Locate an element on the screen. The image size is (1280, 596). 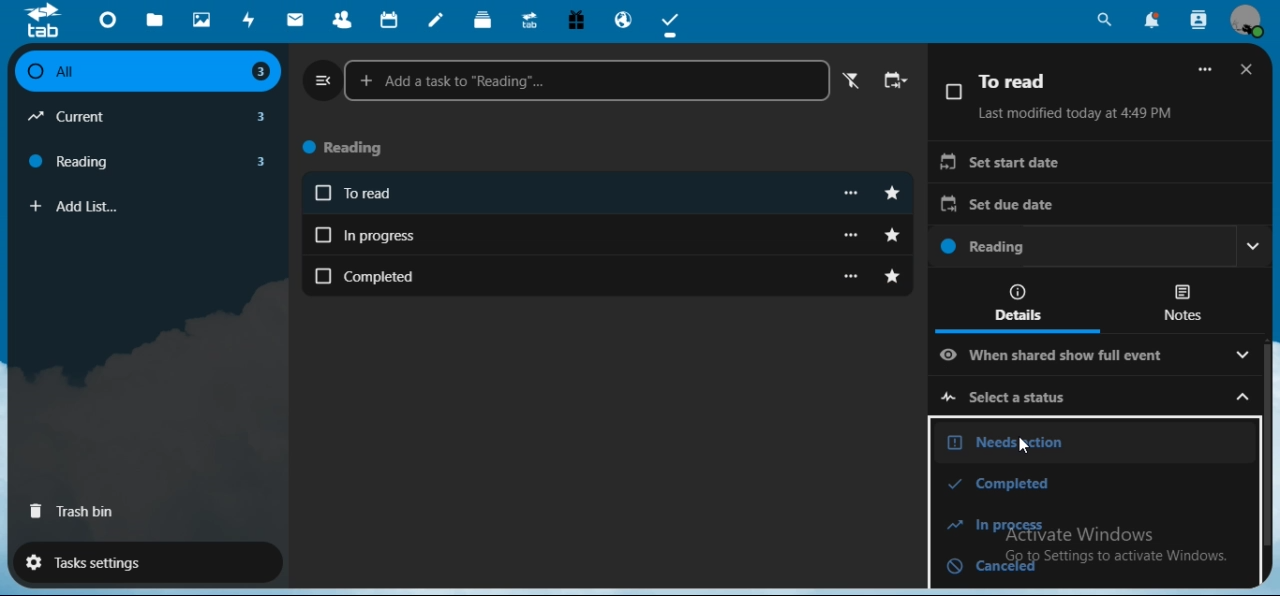
needs action is located at coordinates (1096, 442).